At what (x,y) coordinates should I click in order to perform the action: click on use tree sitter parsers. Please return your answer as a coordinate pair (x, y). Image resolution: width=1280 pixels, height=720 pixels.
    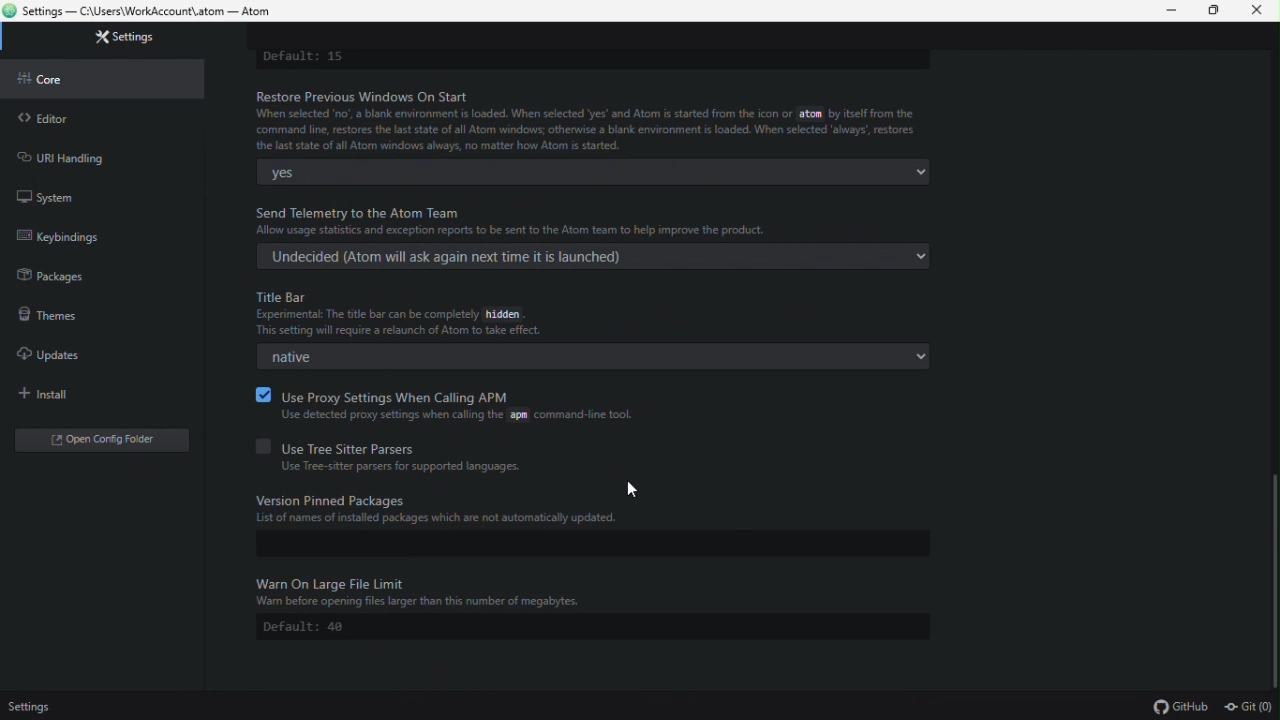
    Looking at the image, I should click on (408, 457).